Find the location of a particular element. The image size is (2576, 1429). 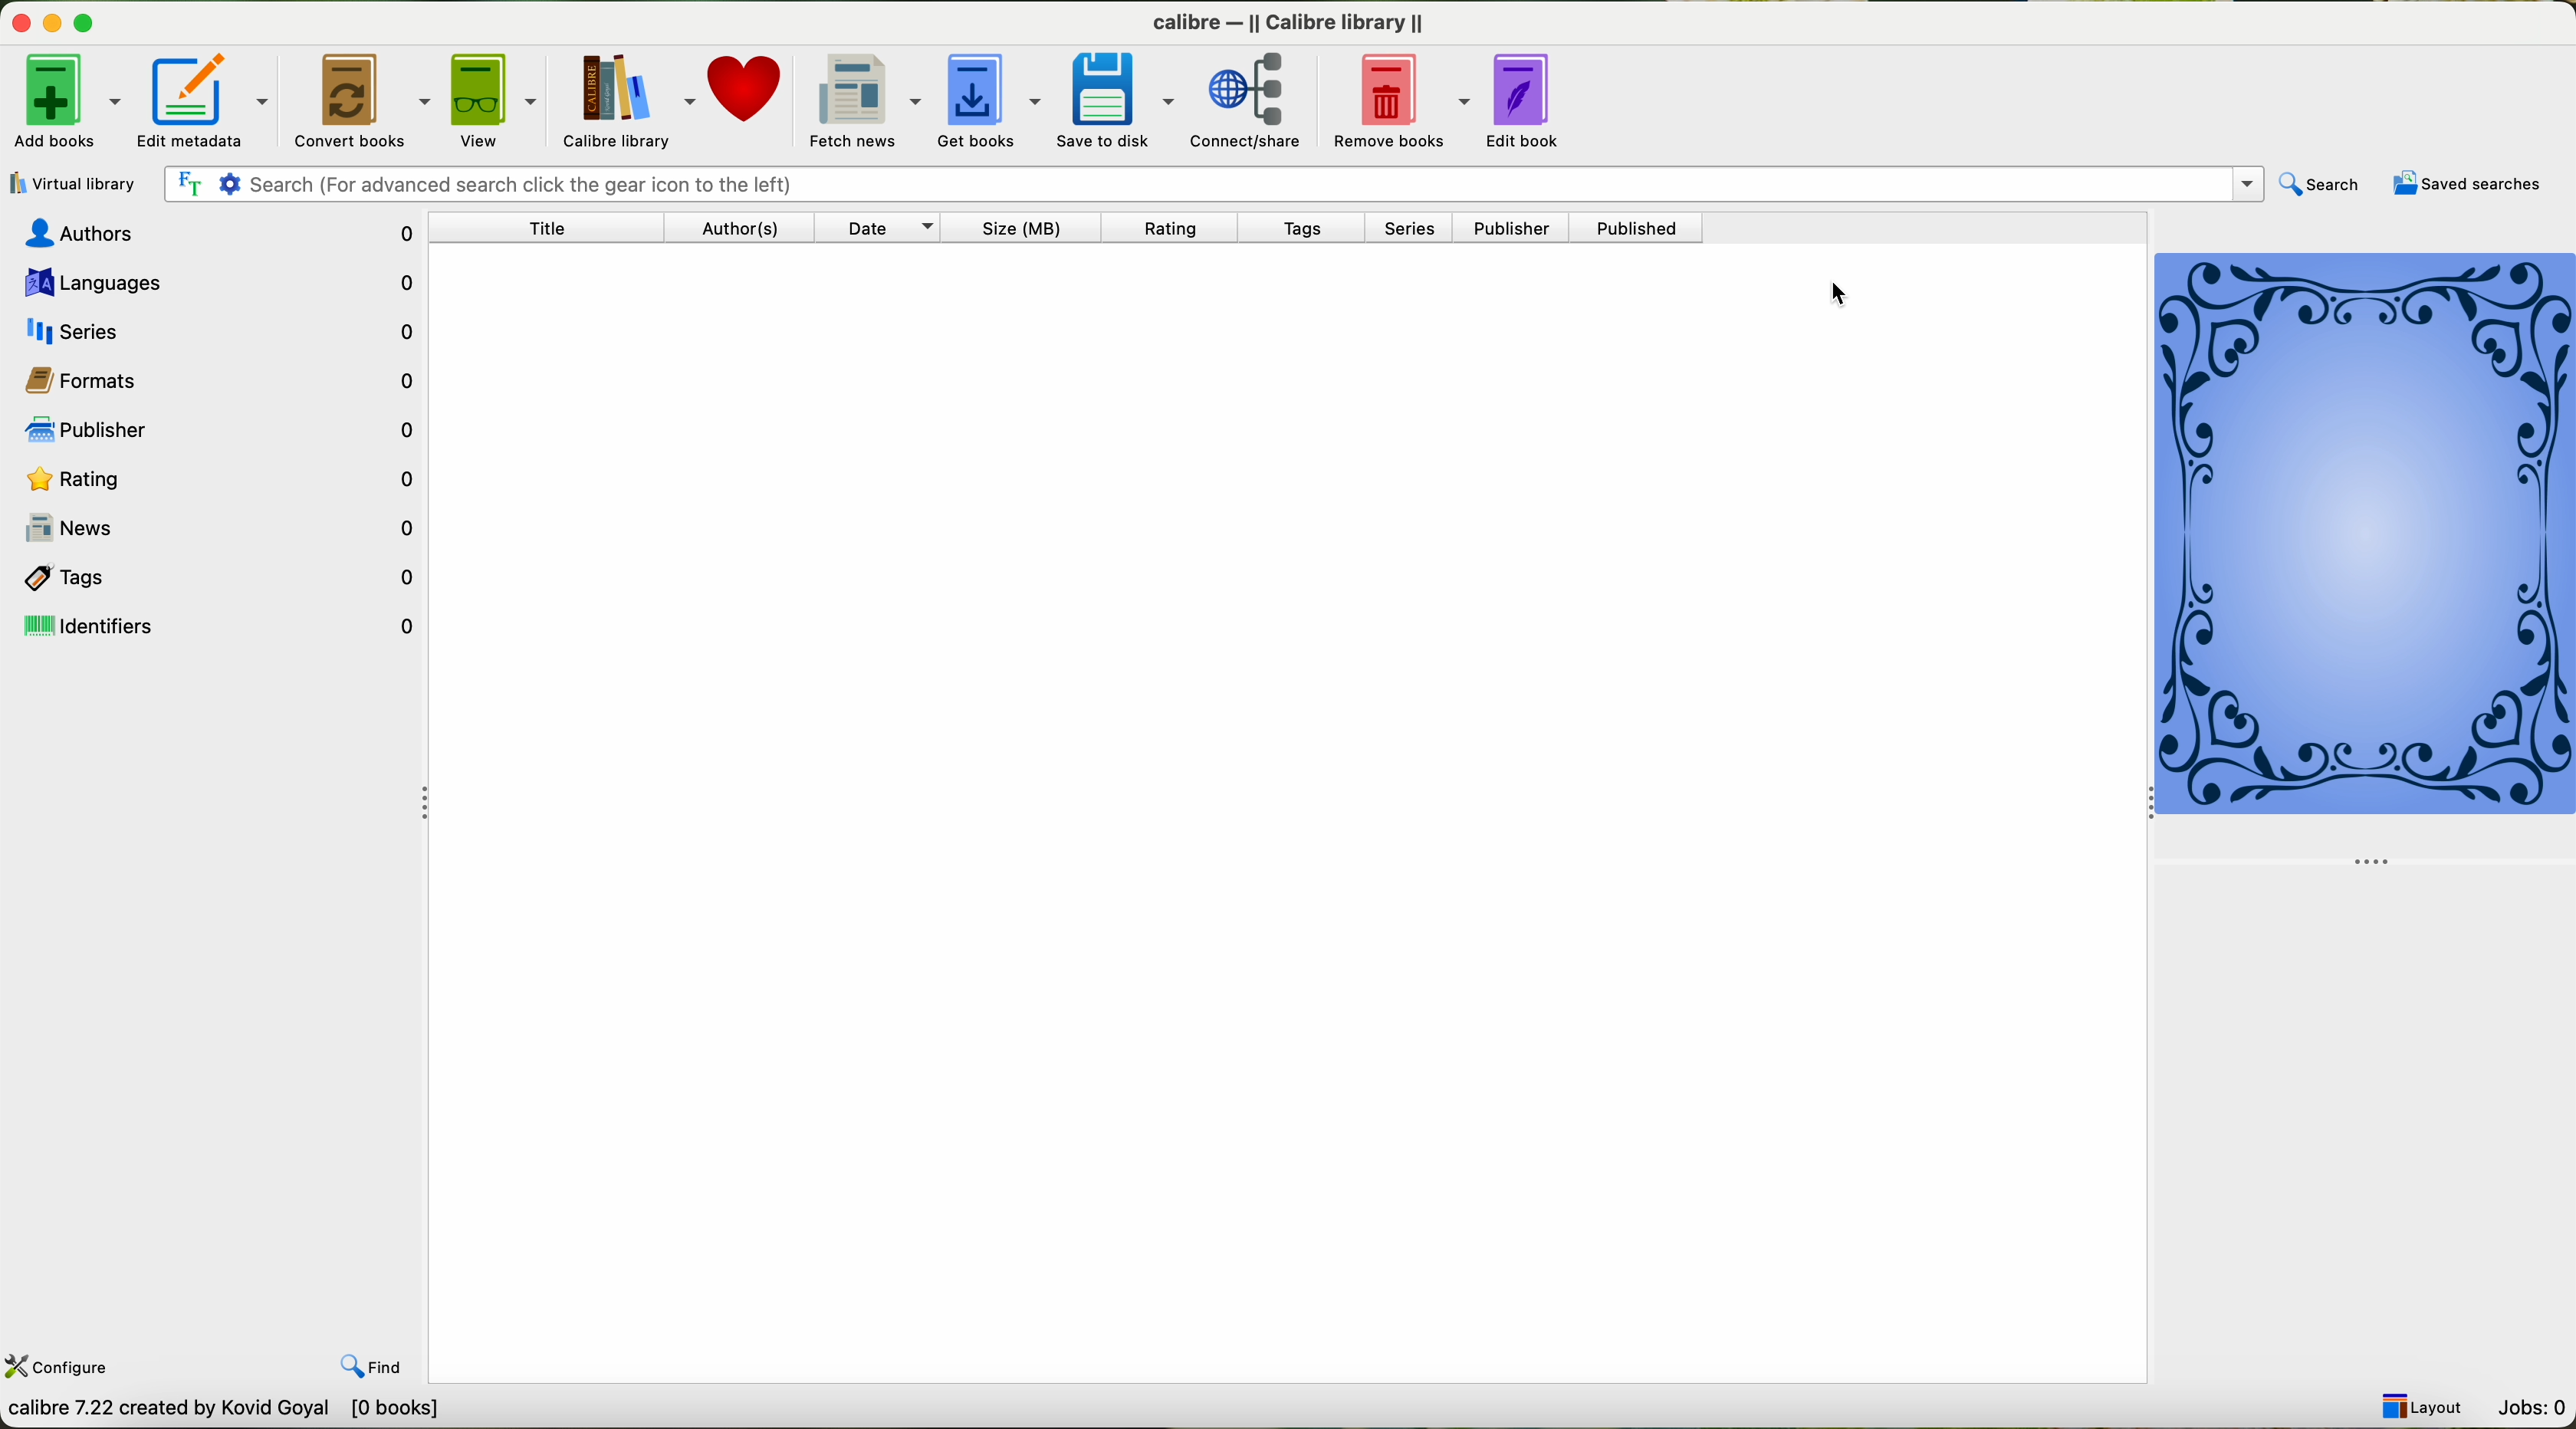

rating is located at coordinates (214, 480).